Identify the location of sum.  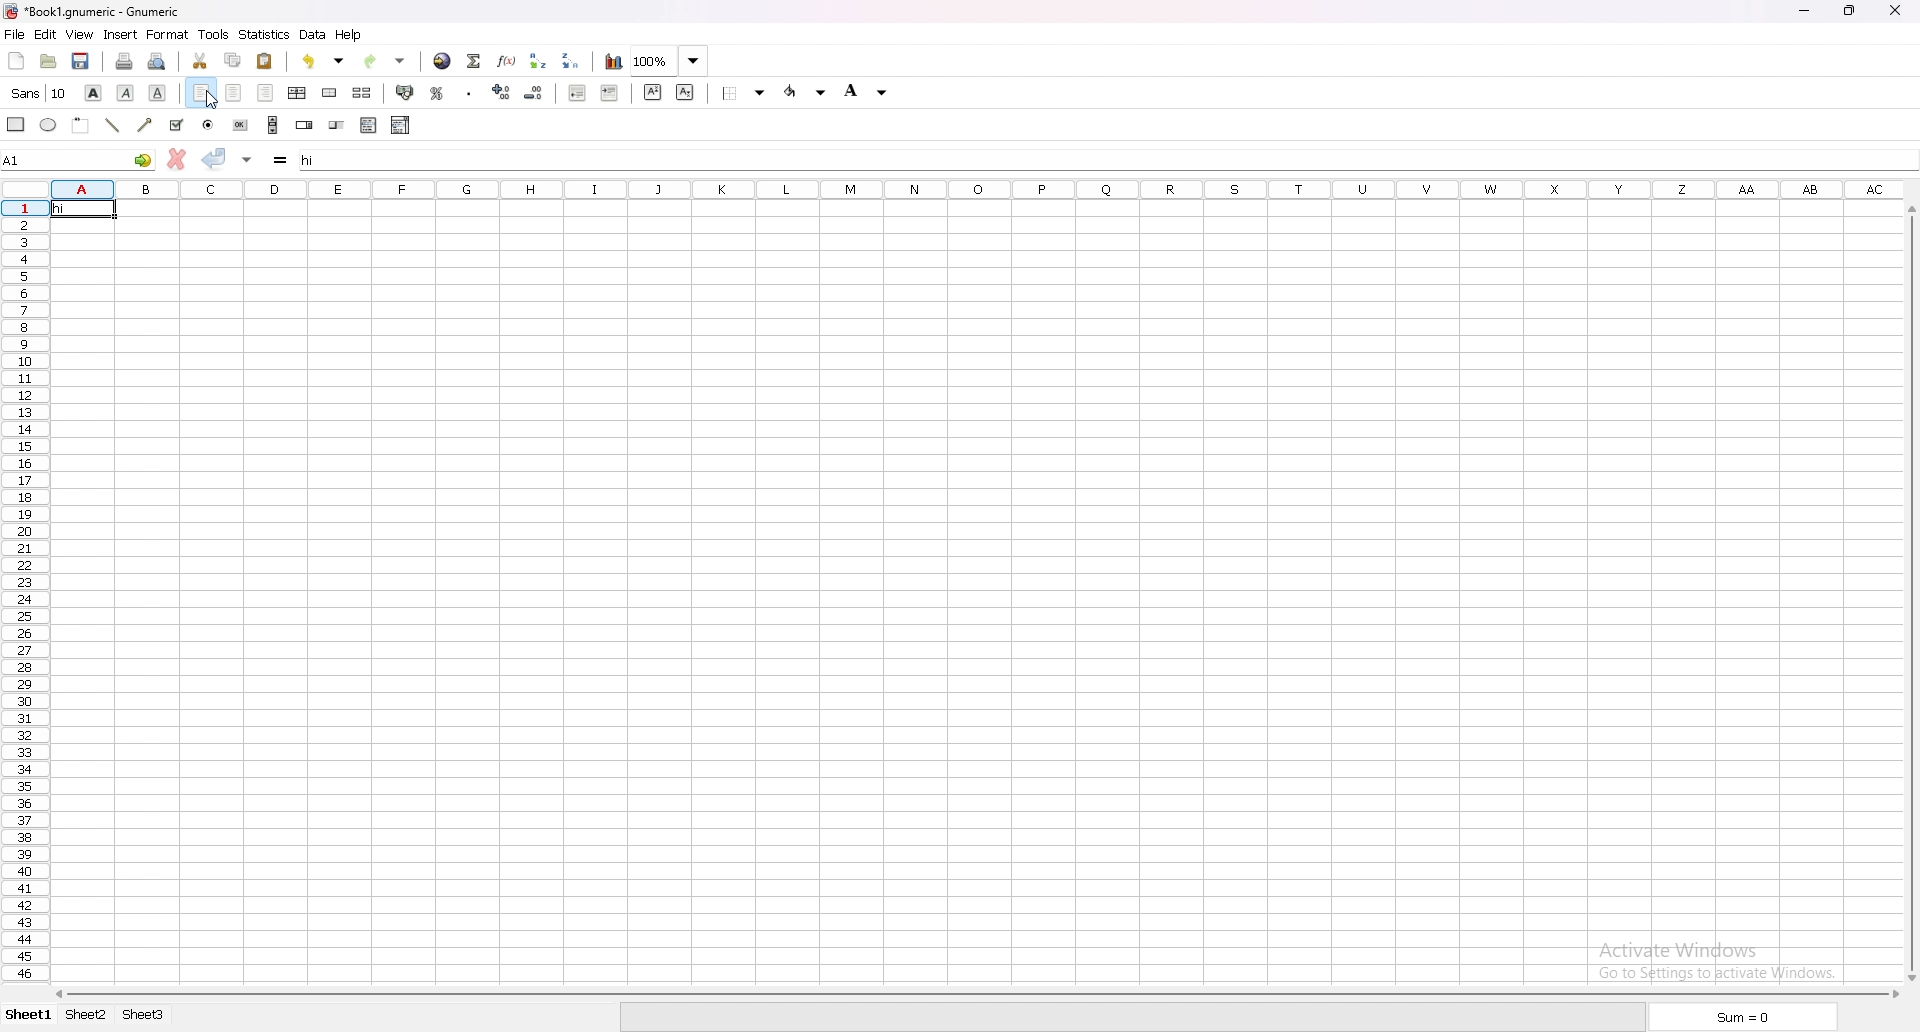
(1740, 1017).